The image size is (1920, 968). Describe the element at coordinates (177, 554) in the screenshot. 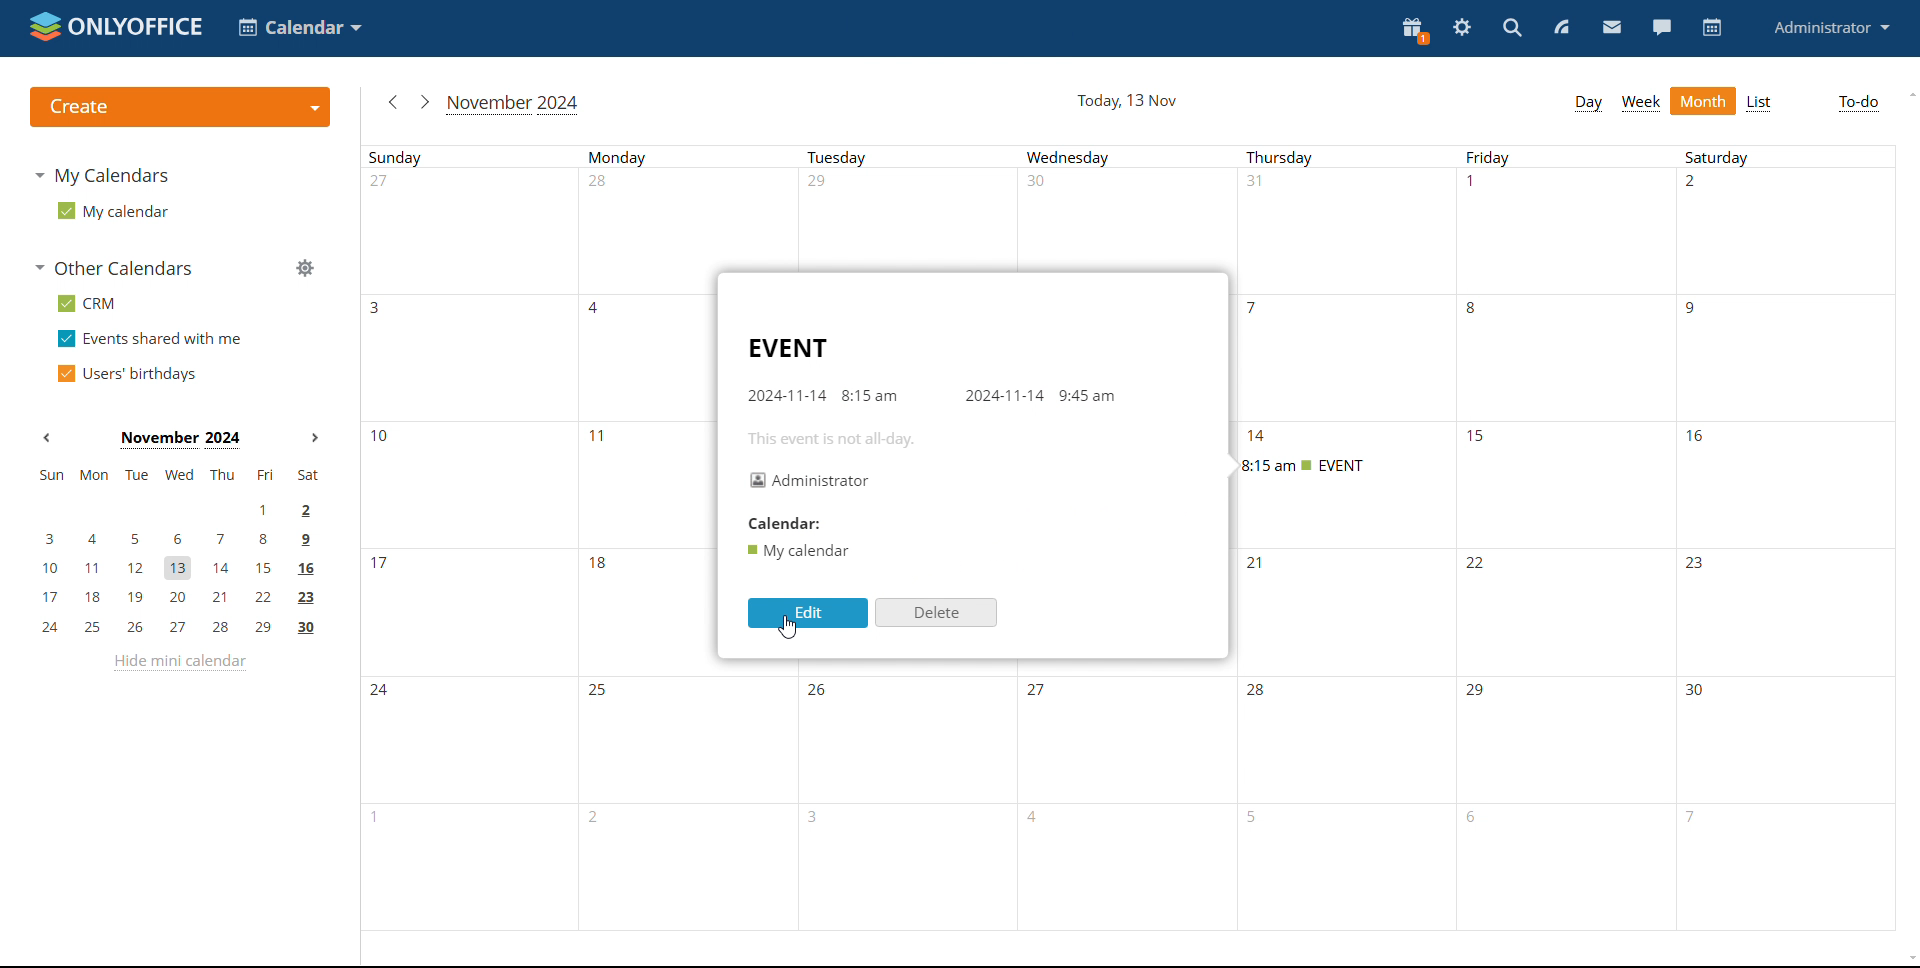

I see `mini calendar` at that location.